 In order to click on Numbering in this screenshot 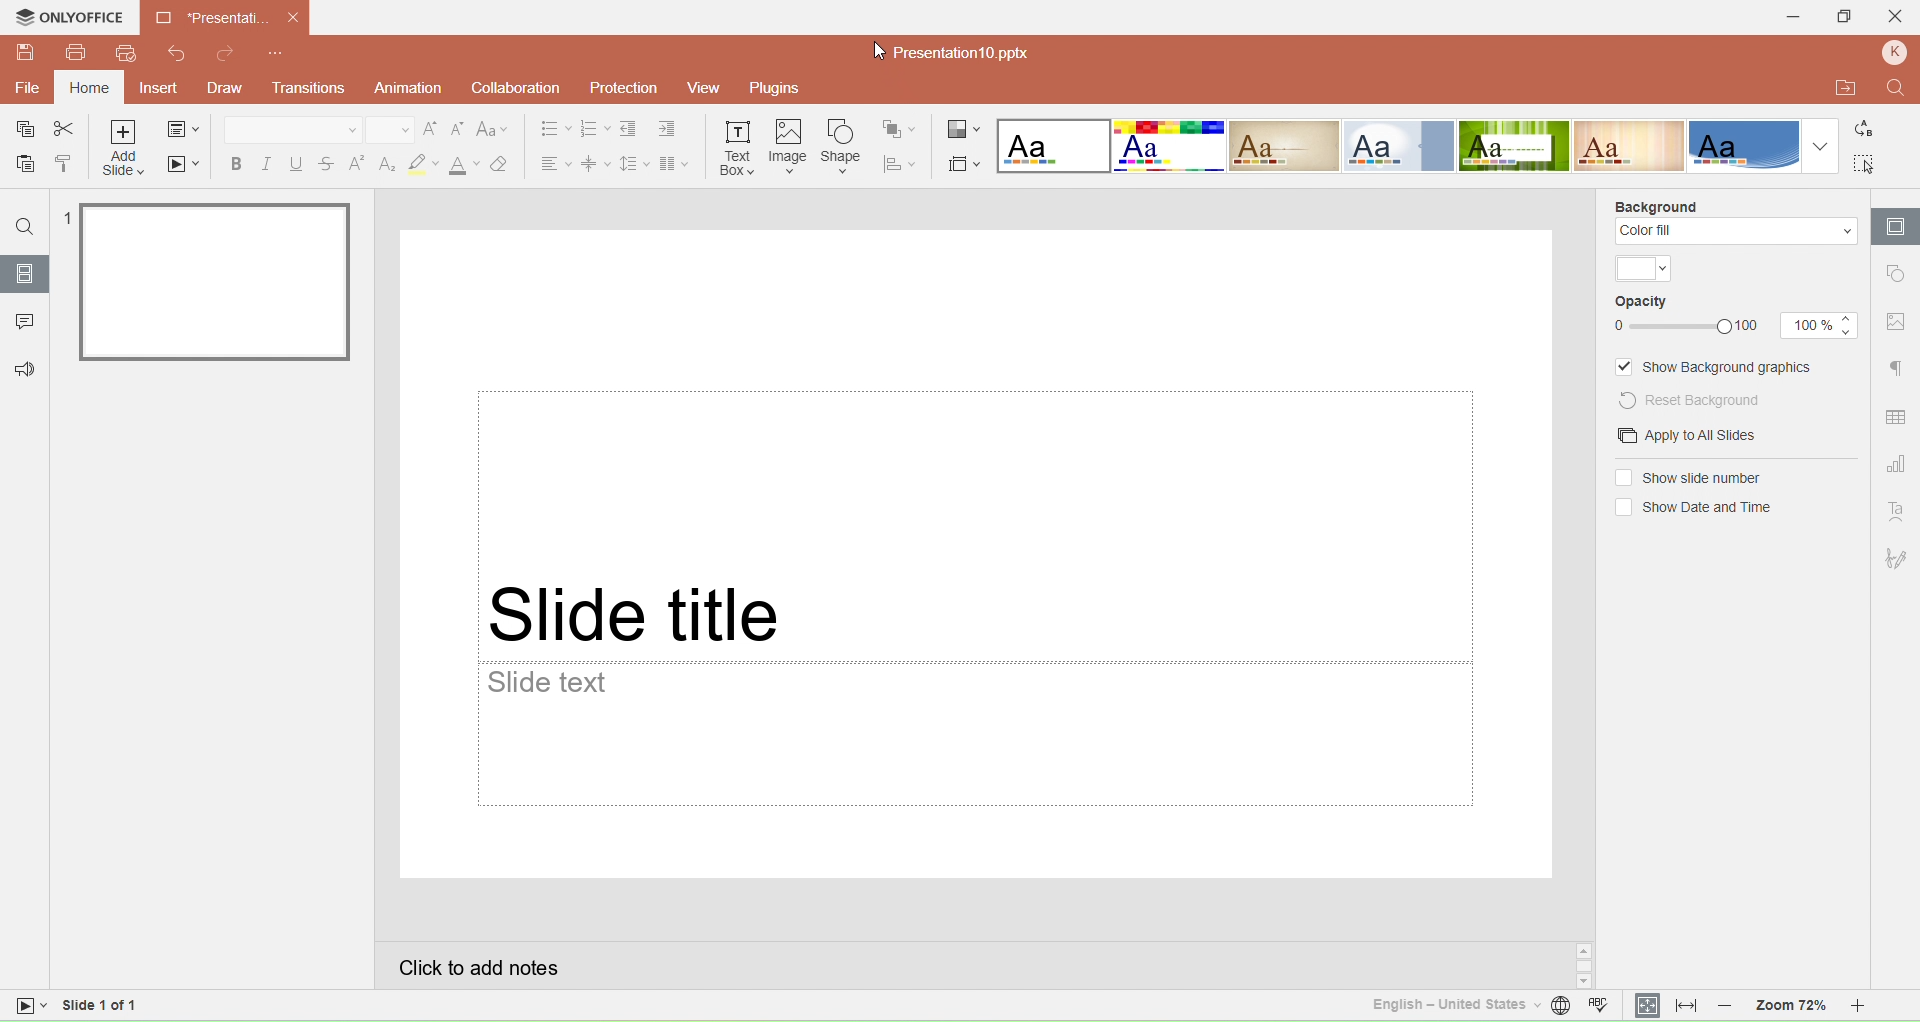, I will do `click(594, 130)`.